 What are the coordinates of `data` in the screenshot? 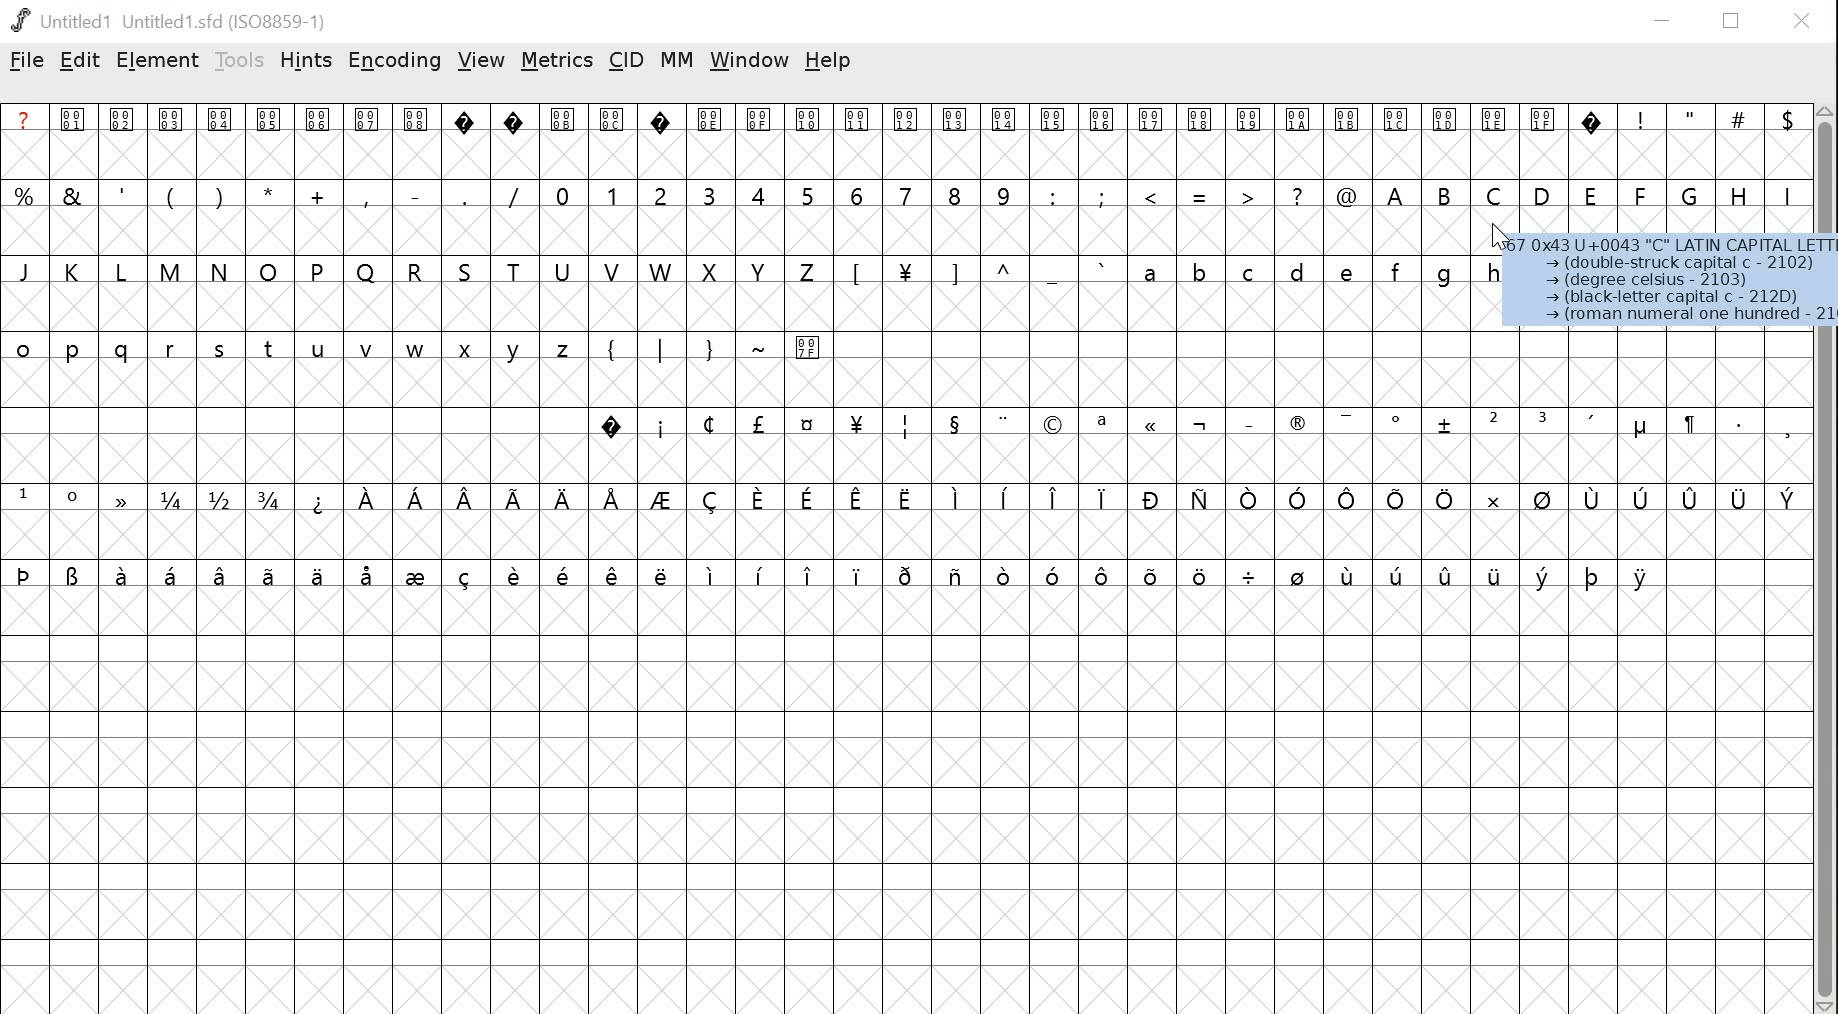 It's located at (1671, 280).